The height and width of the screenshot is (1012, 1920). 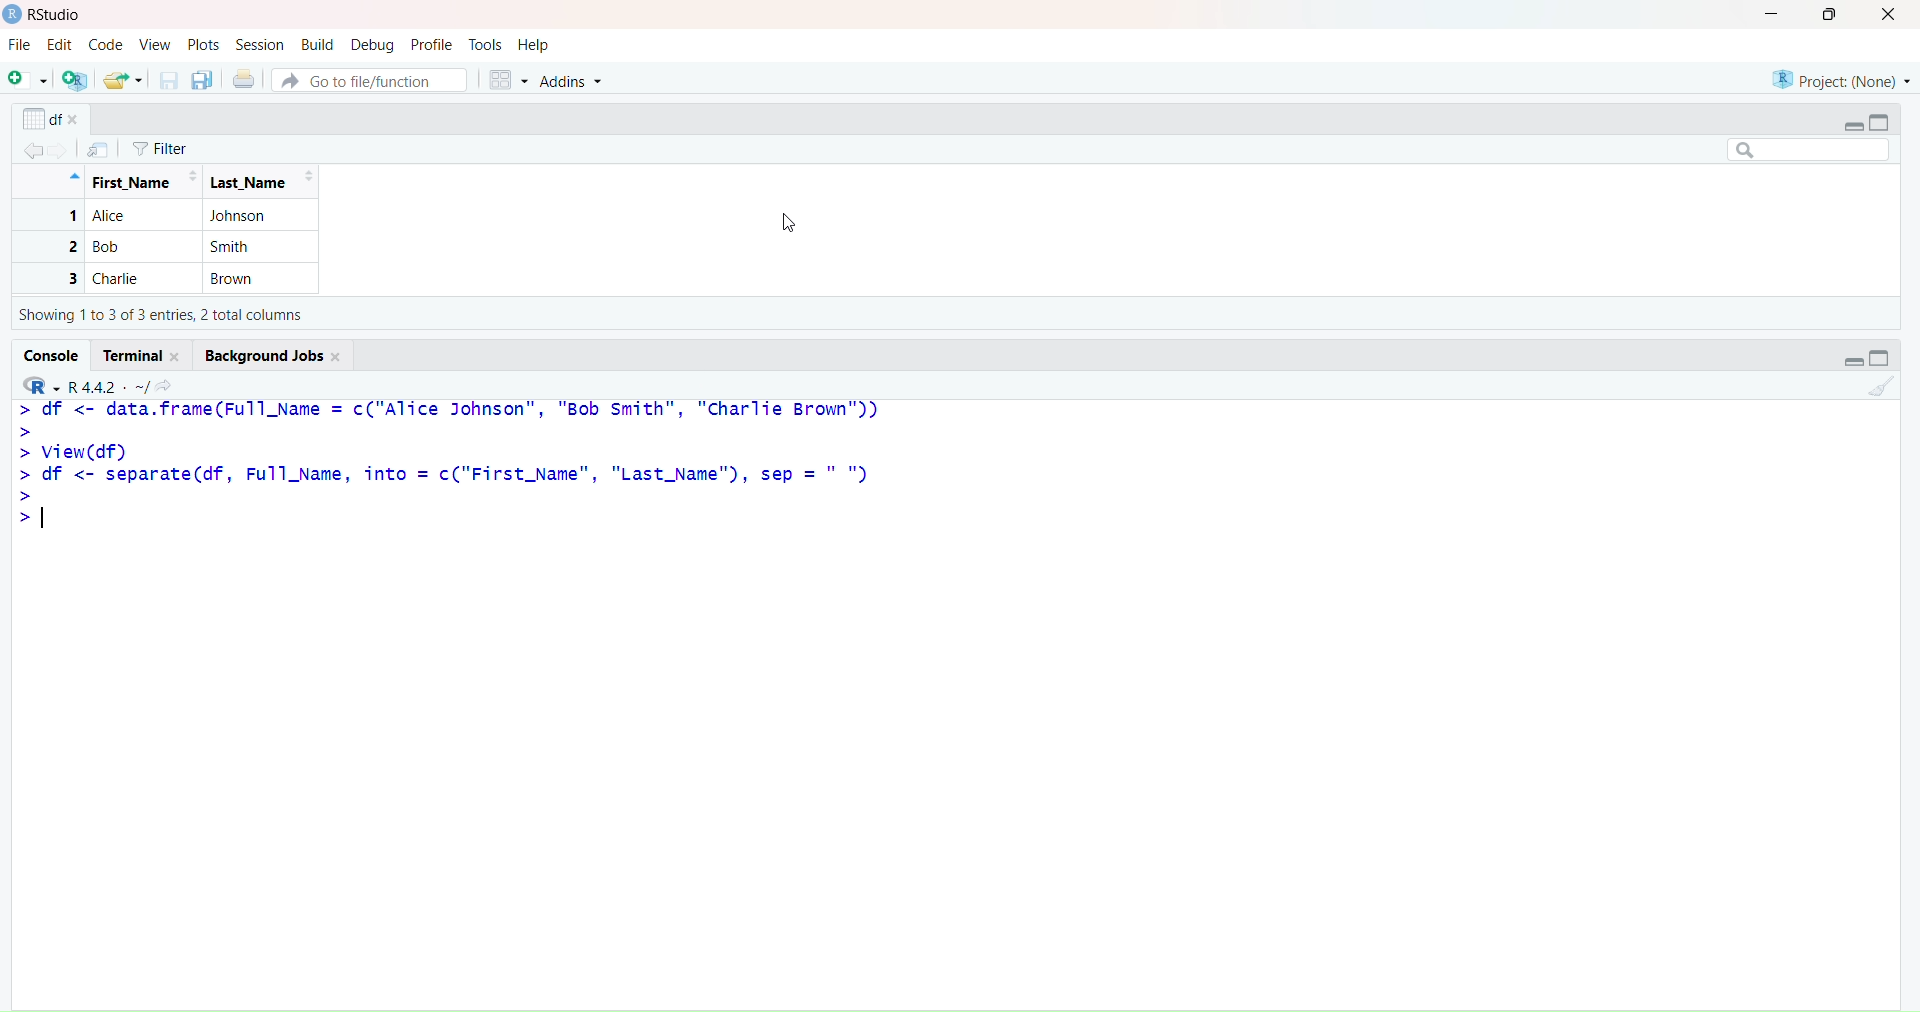 I want to click on Terminal, so click(x=147, y=352).